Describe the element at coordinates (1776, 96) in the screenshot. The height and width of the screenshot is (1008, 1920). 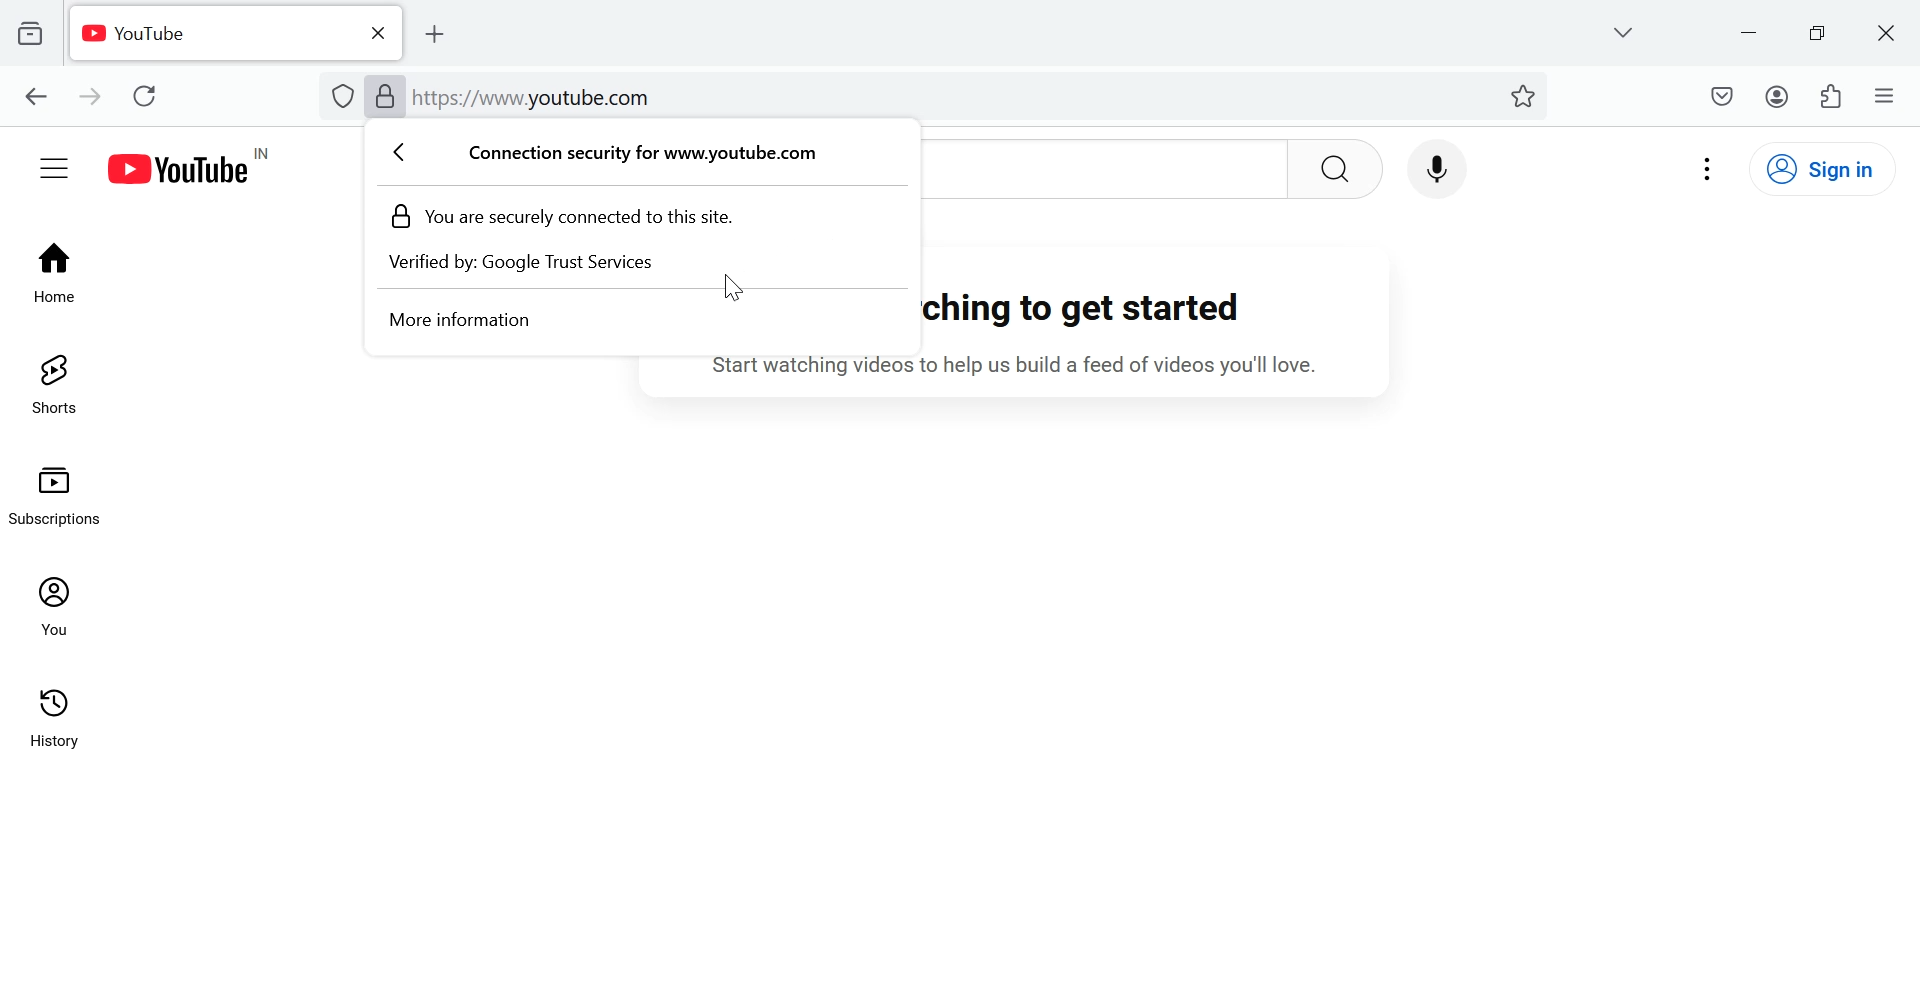
I see `Account` at that location.